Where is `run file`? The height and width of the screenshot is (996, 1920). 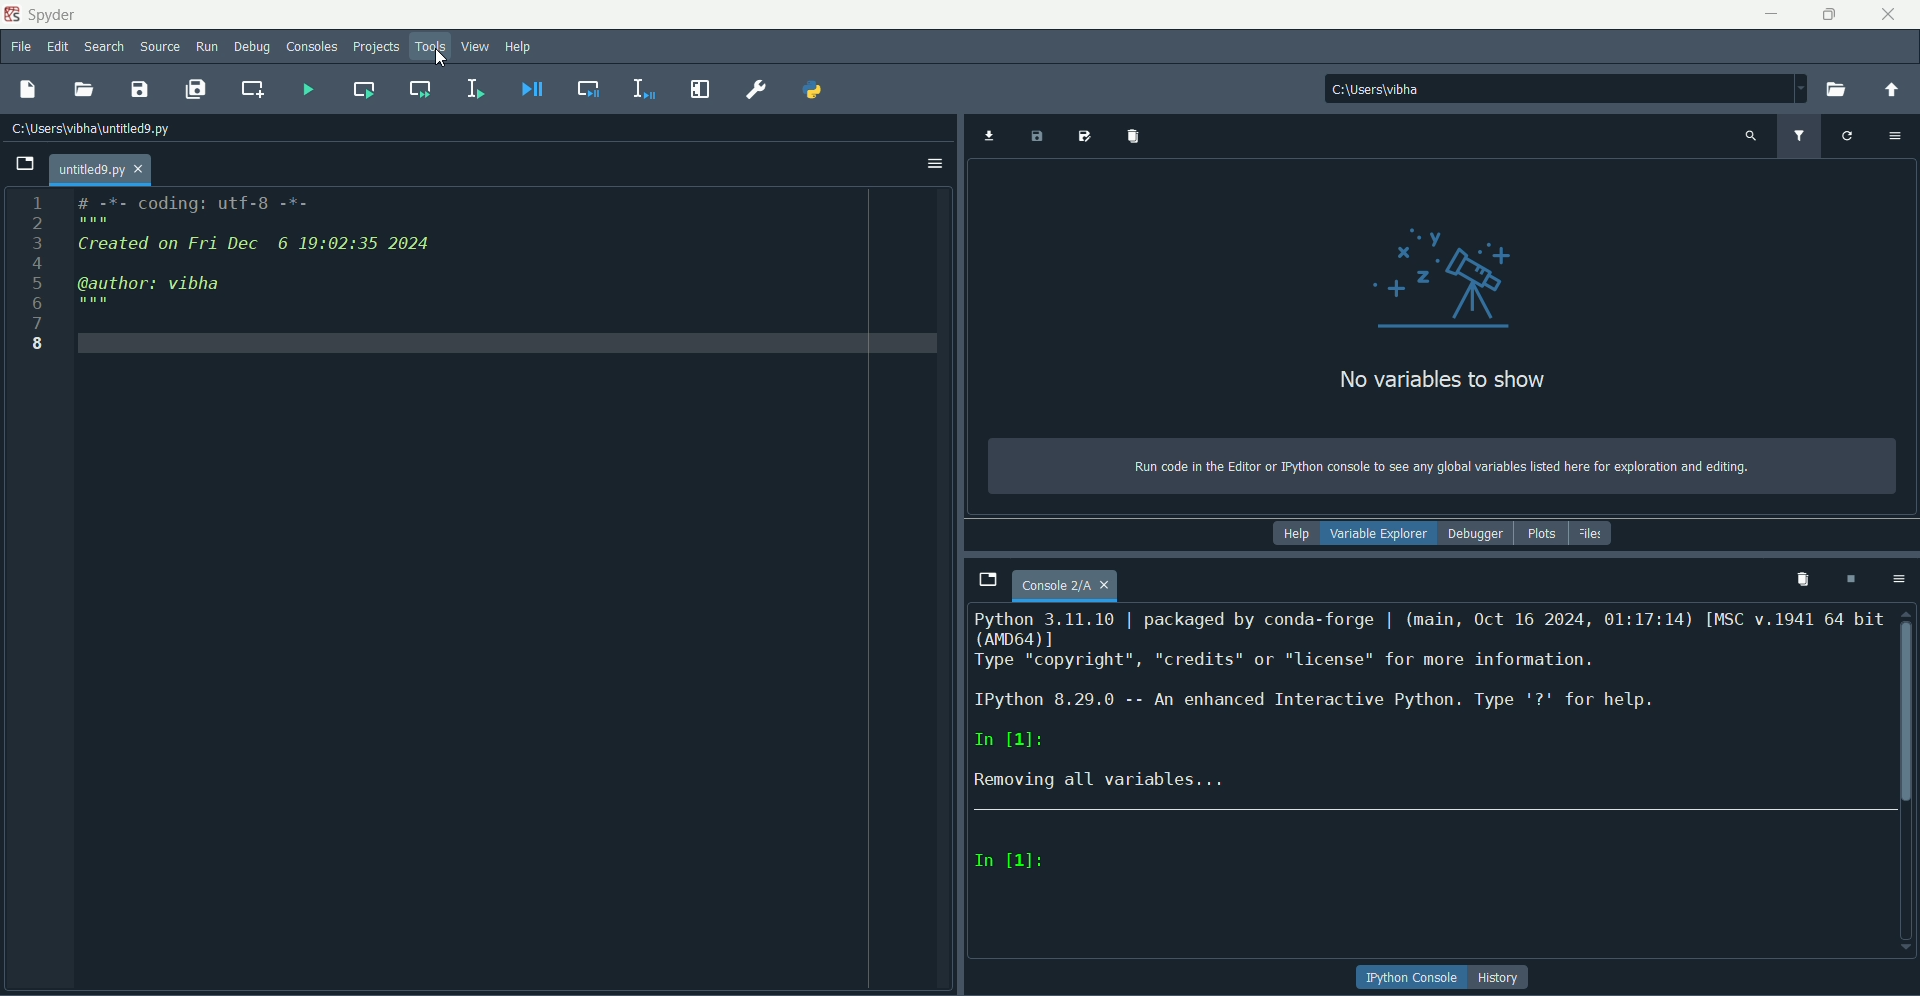 run file is located at coordinates (304, 88).